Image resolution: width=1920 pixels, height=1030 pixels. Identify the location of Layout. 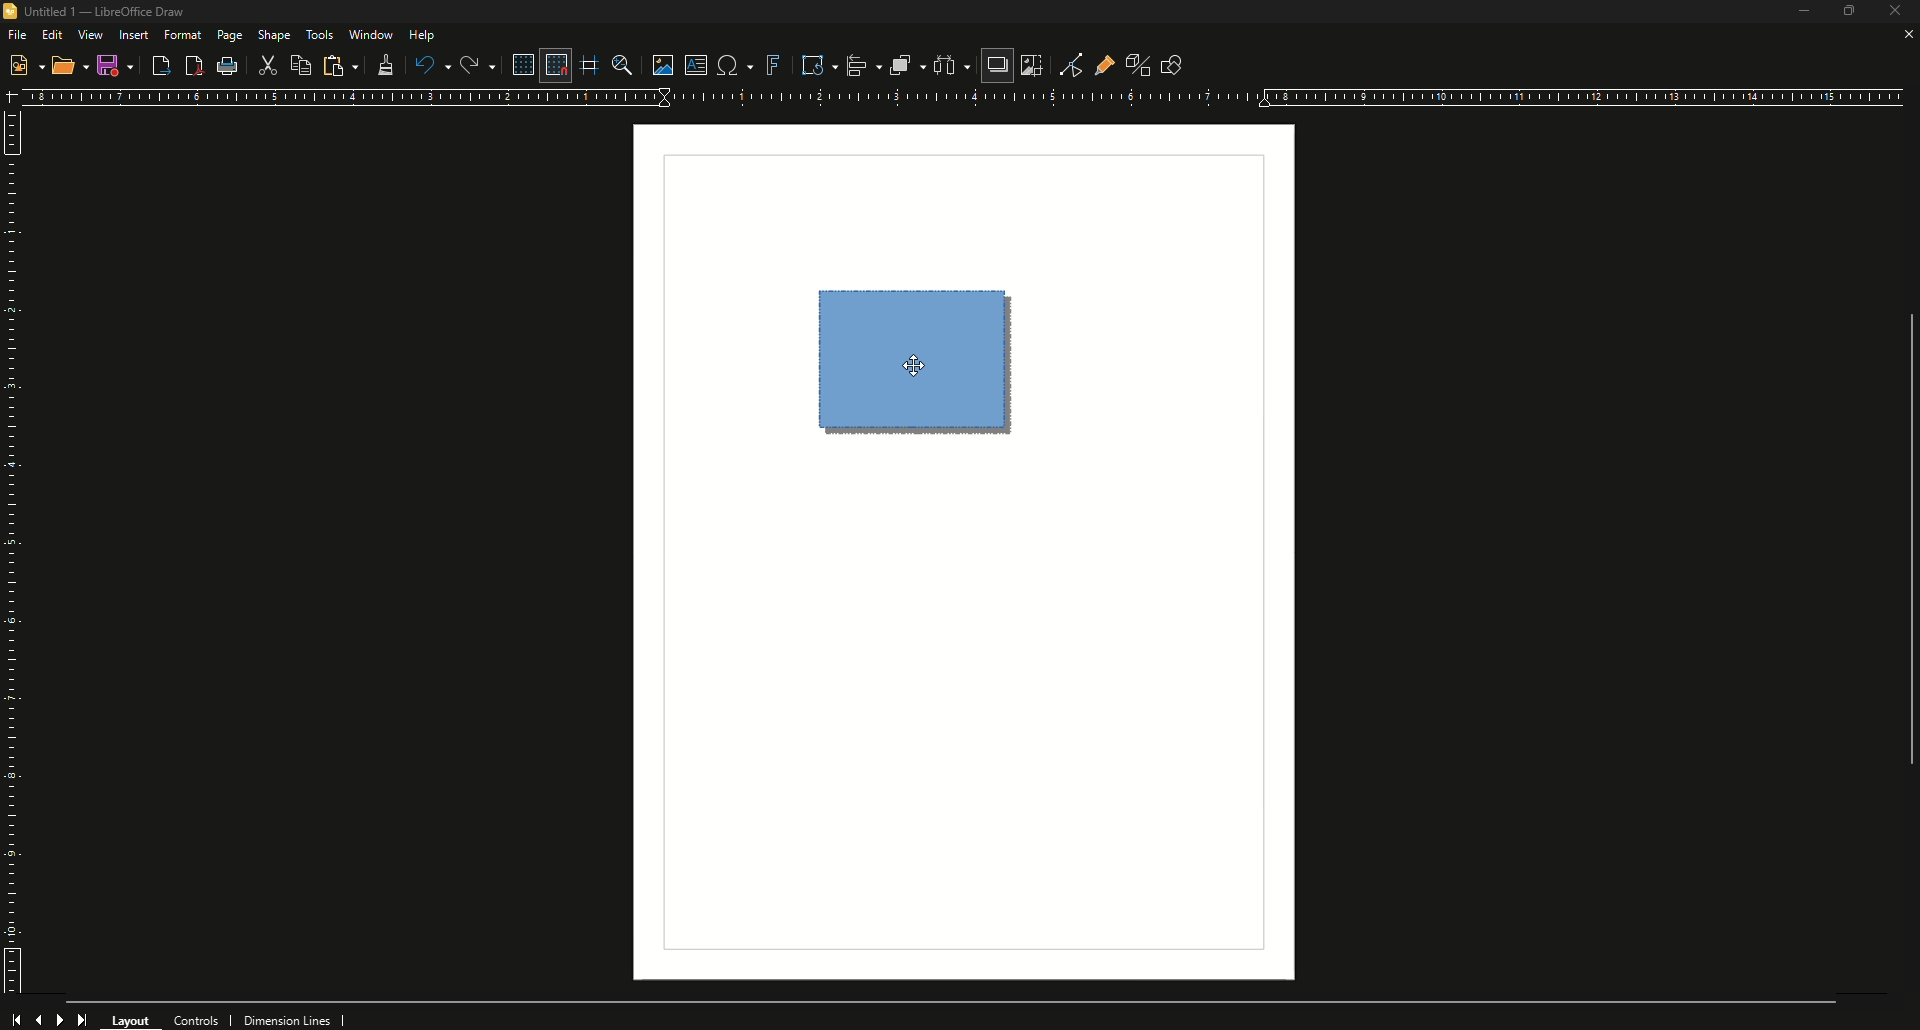
(132, 1018).